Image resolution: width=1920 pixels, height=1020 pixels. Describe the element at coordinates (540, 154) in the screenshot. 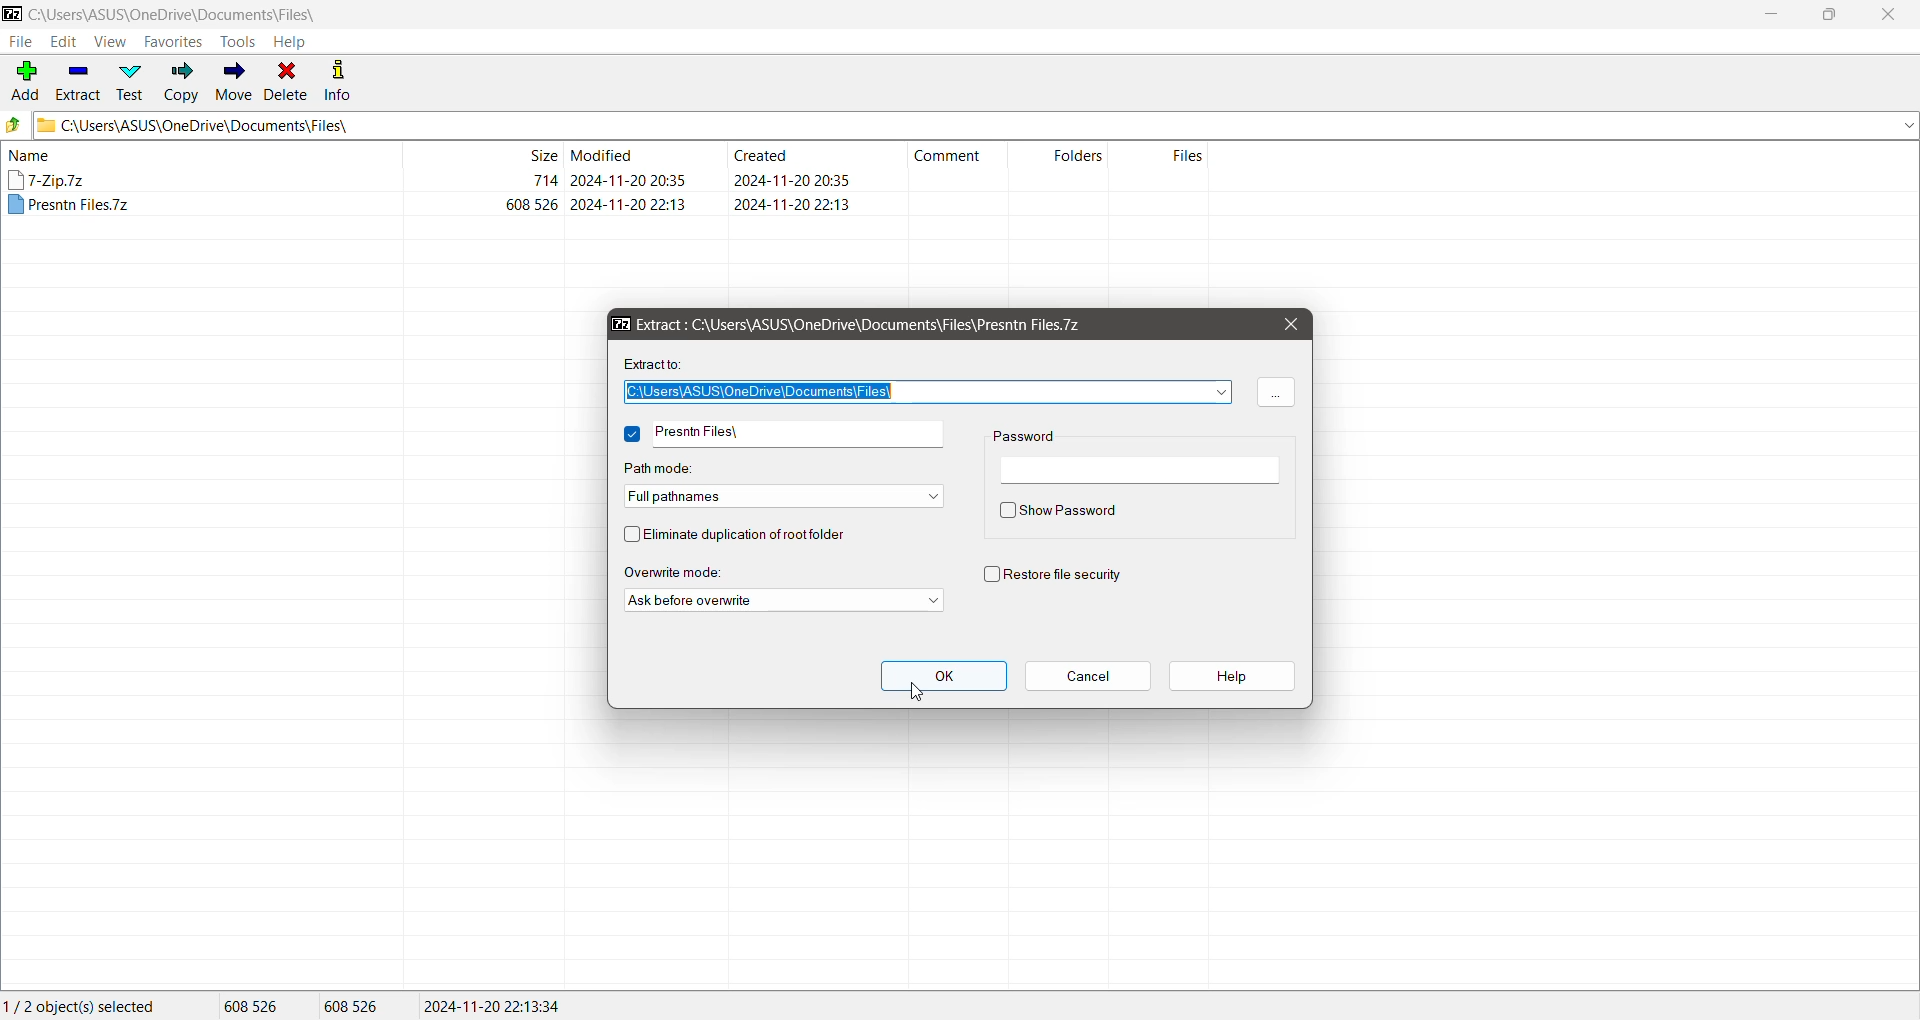

I see `size` at that location.